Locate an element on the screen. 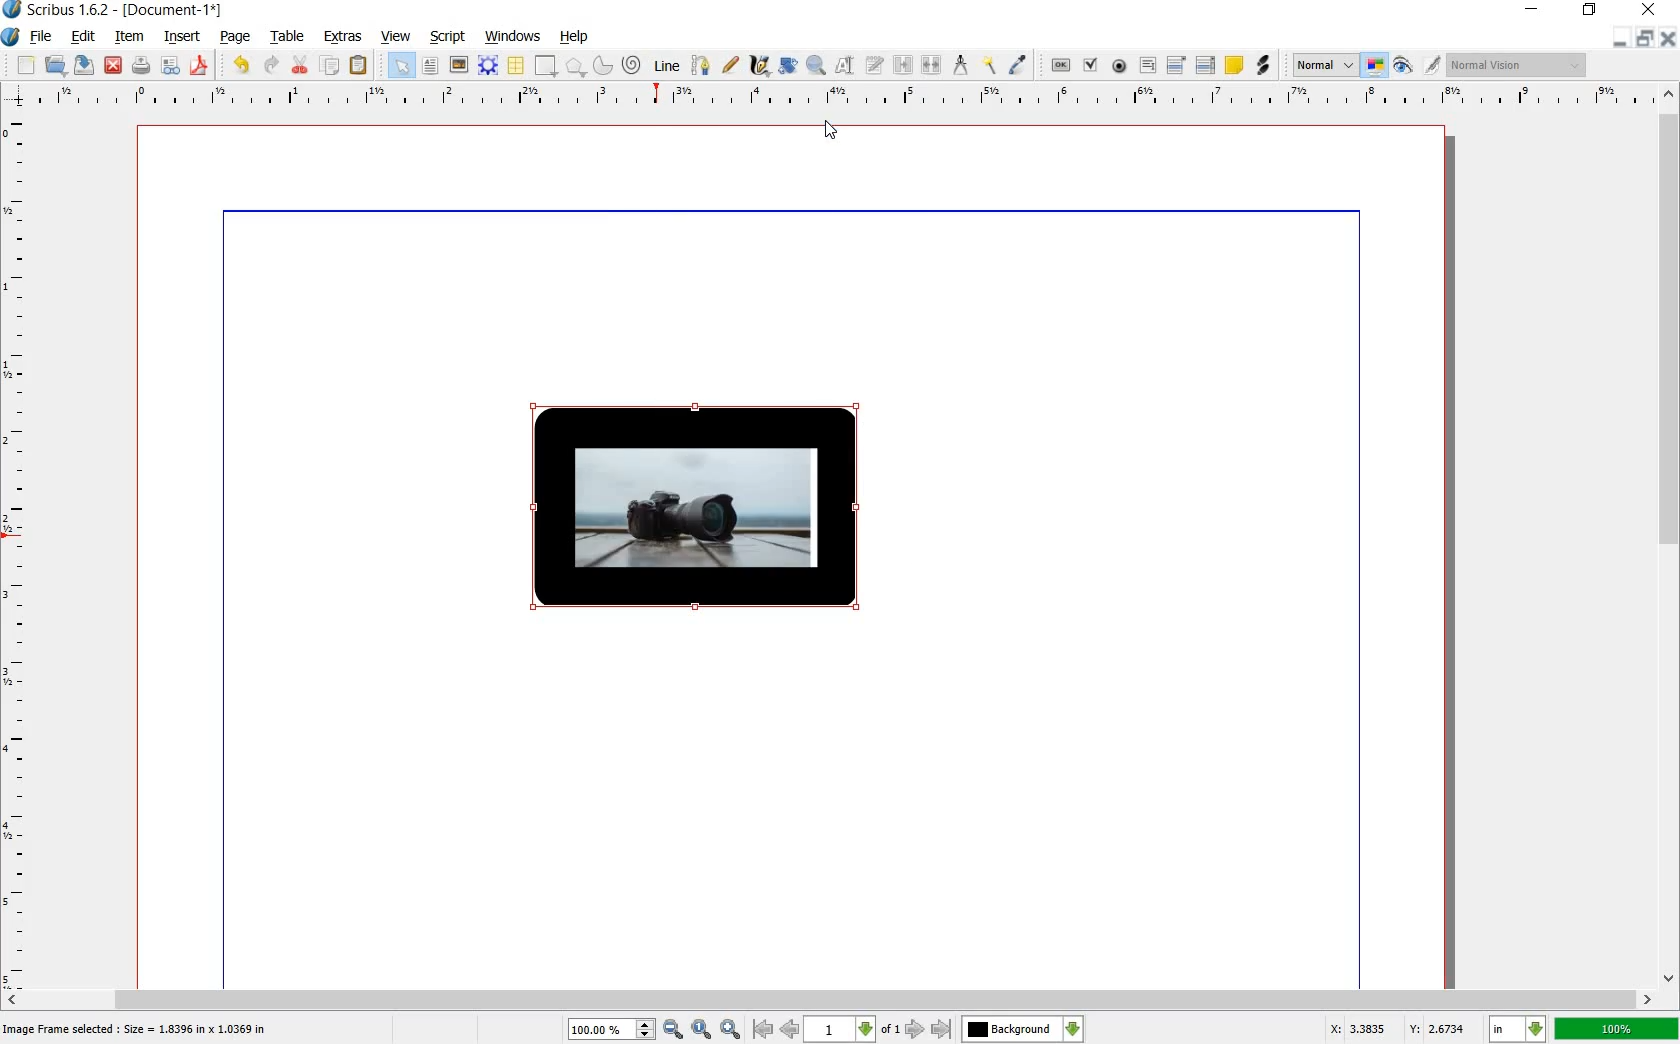 The height and width of the screenshot is (1044, 1680). paste is located at coordinates (359, 66).